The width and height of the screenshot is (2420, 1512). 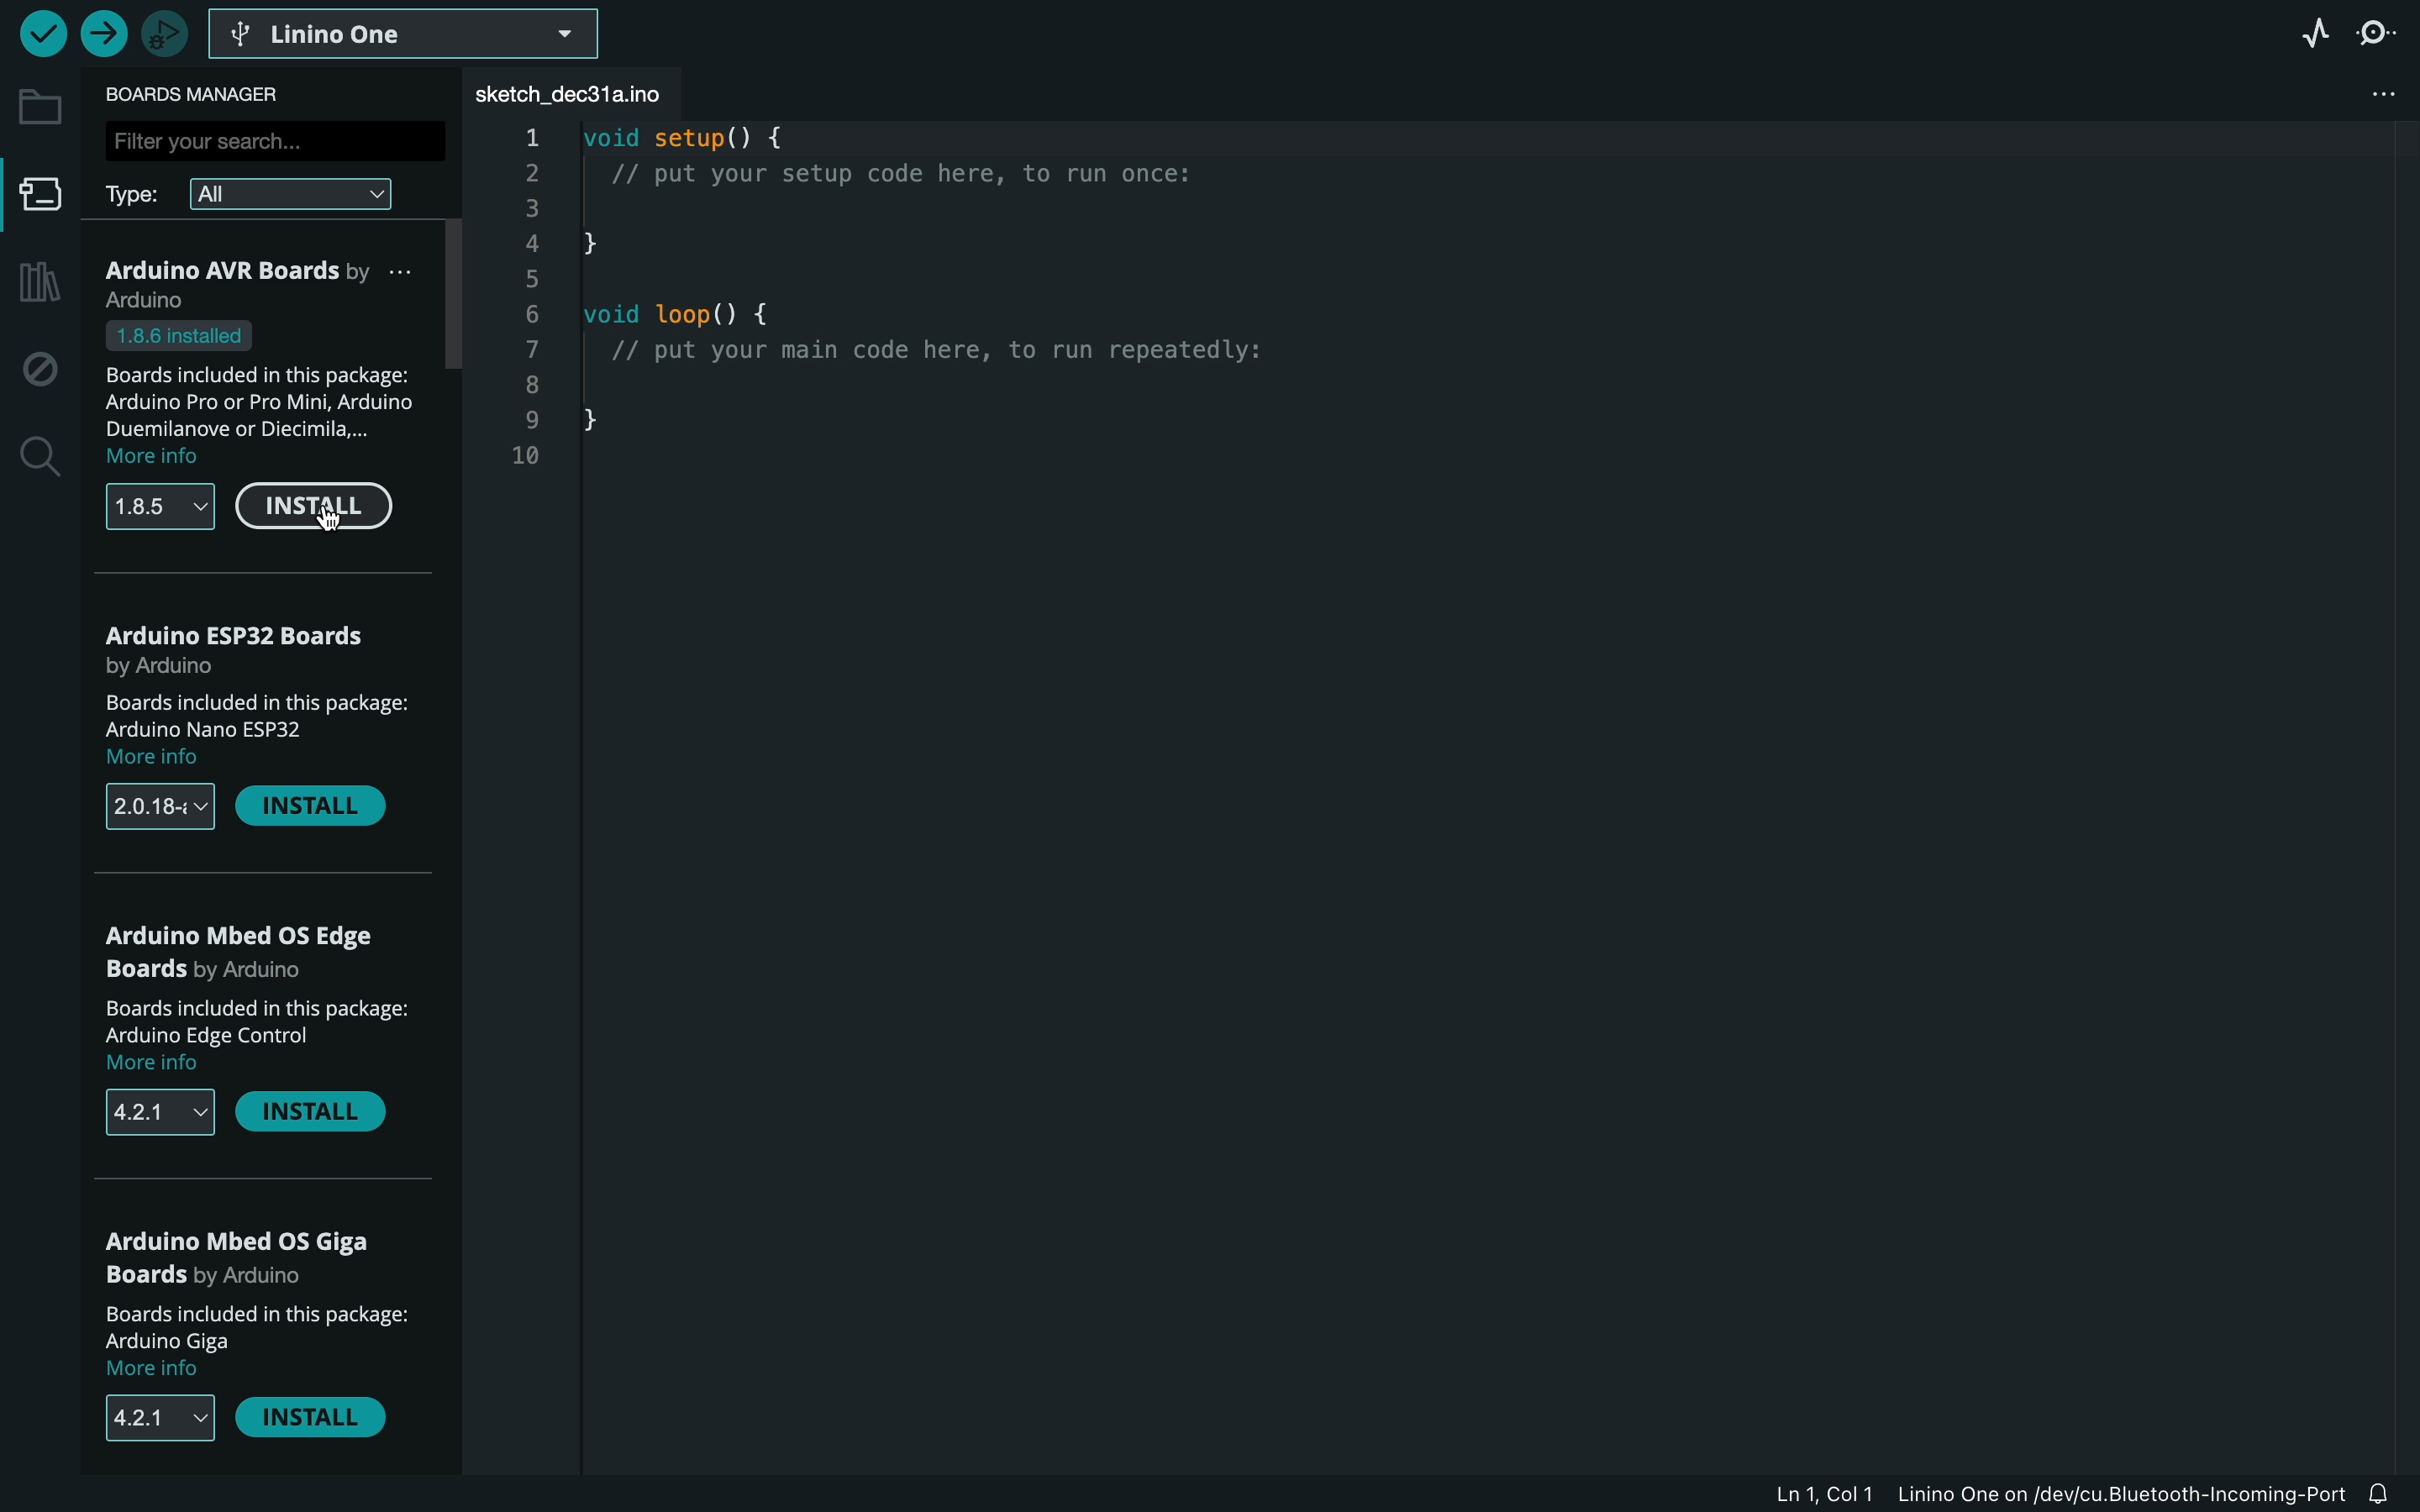 I want to click on library manager, so click(x=35, y=284).